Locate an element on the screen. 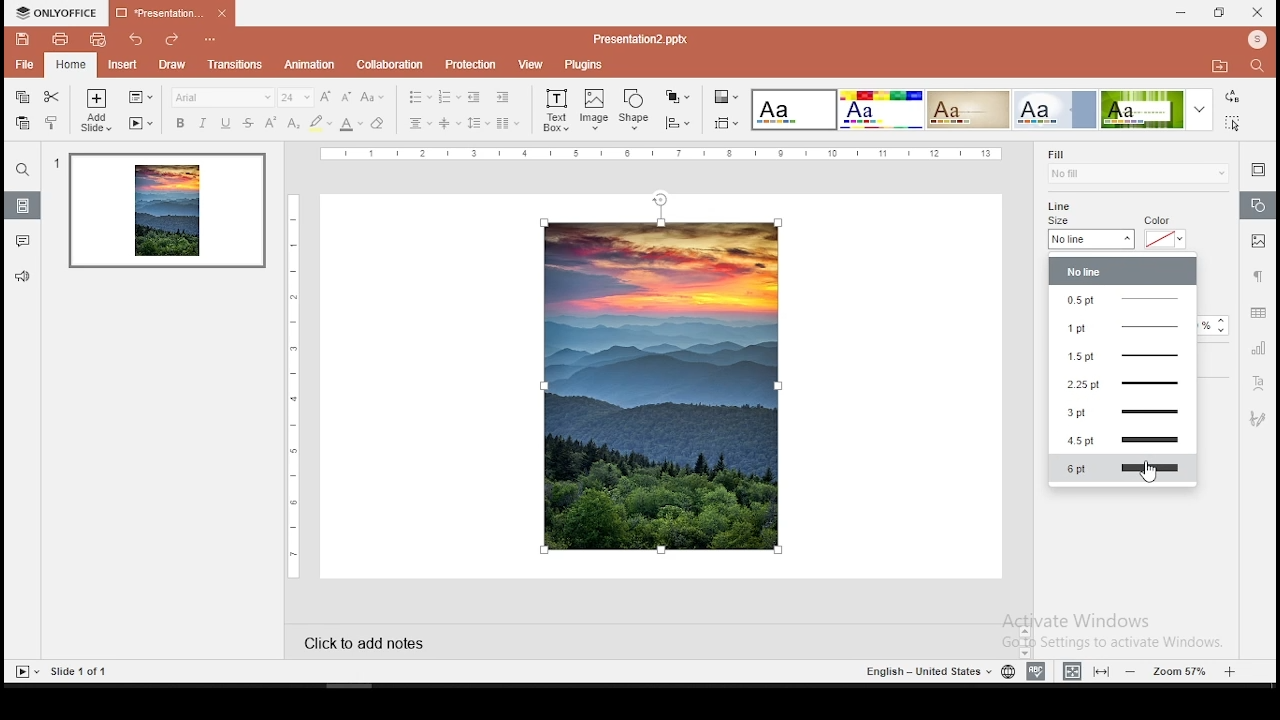  underline is located at coordinates (225, 123).